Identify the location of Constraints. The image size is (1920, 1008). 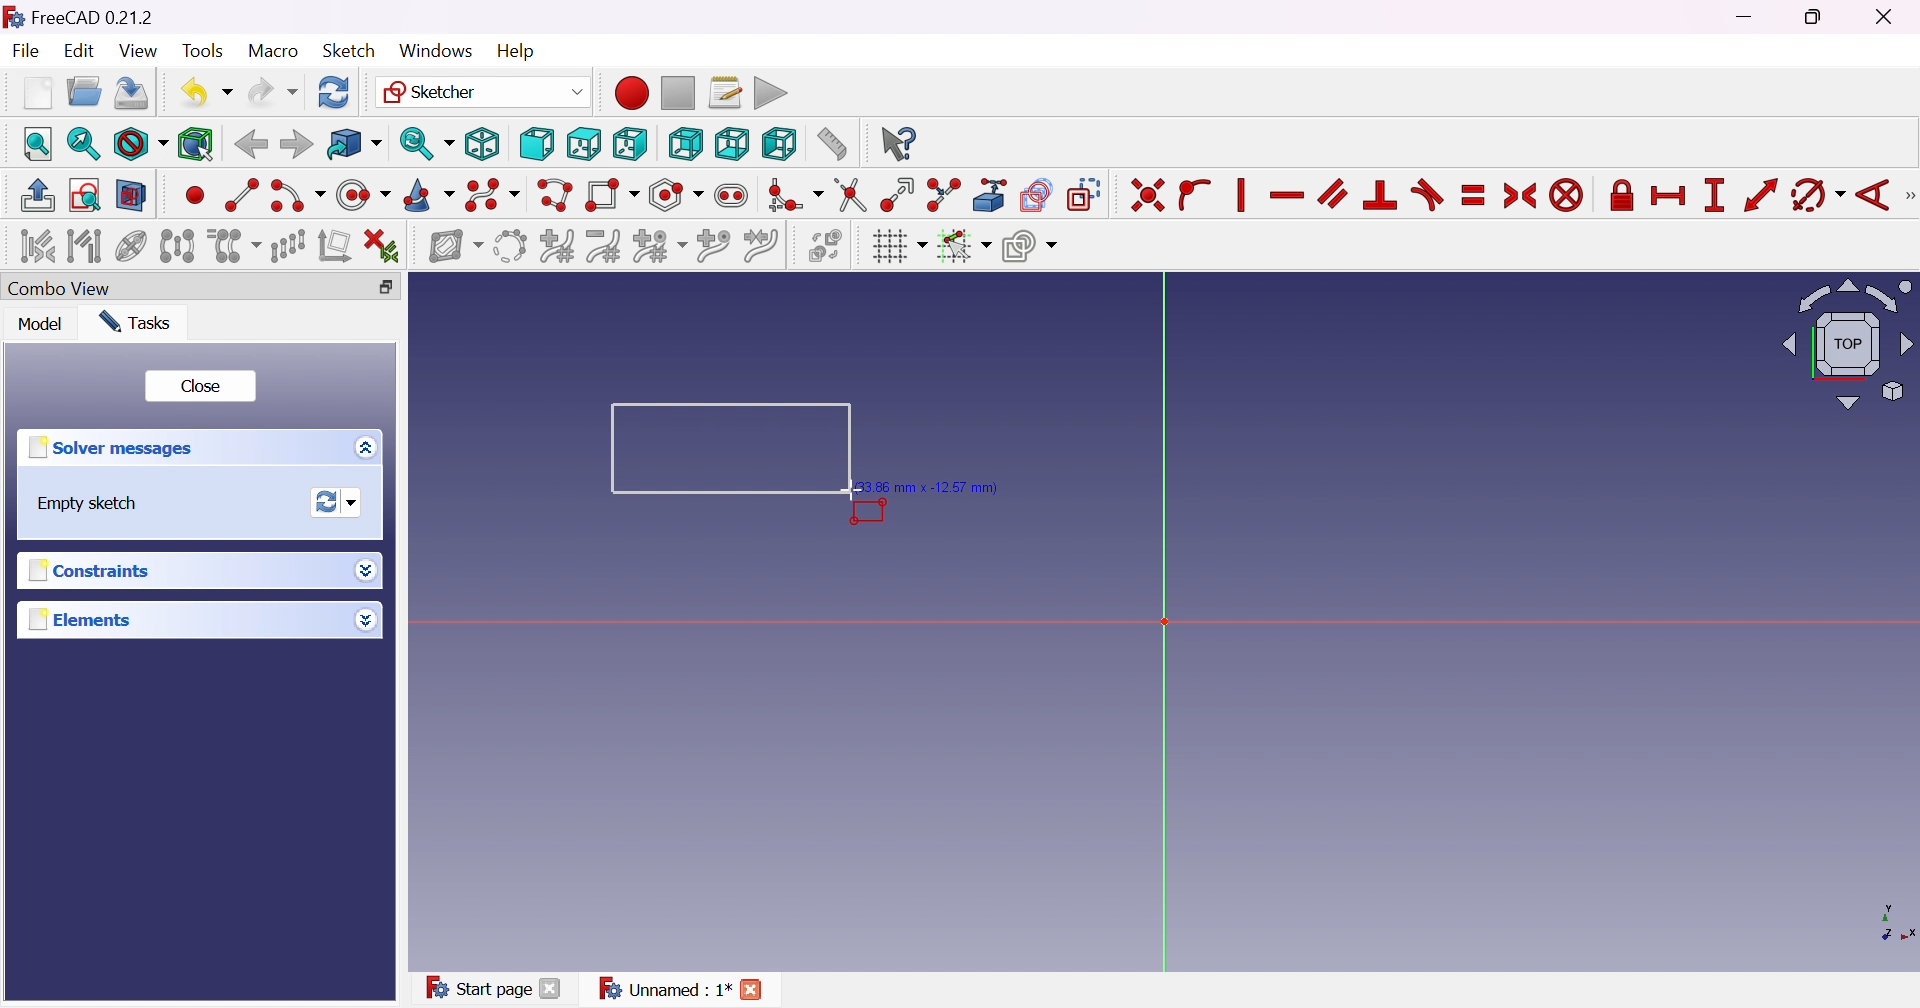
(101, 569).